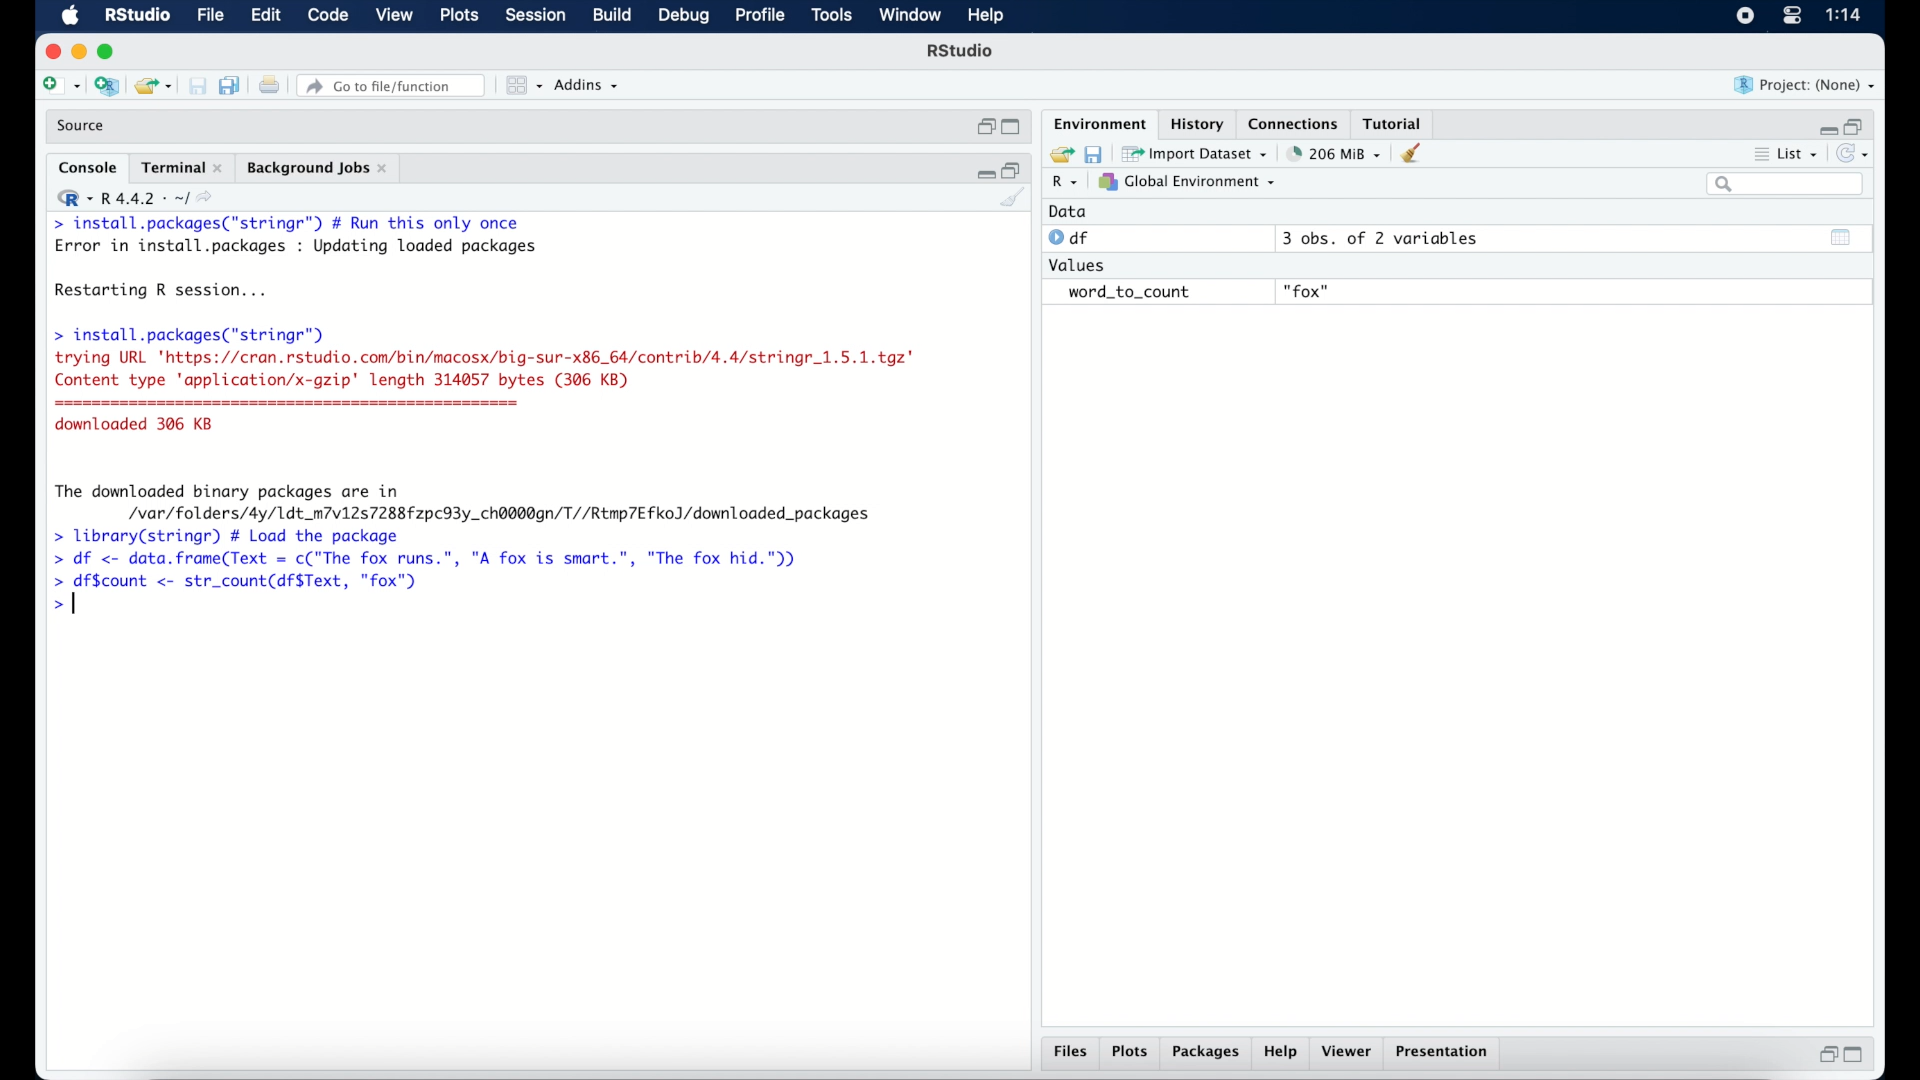 The height and width of the screenshot is (1080, 1920). Describe the element at coordinates (70, 16) in the screenshot. I see `macOS` at that location.